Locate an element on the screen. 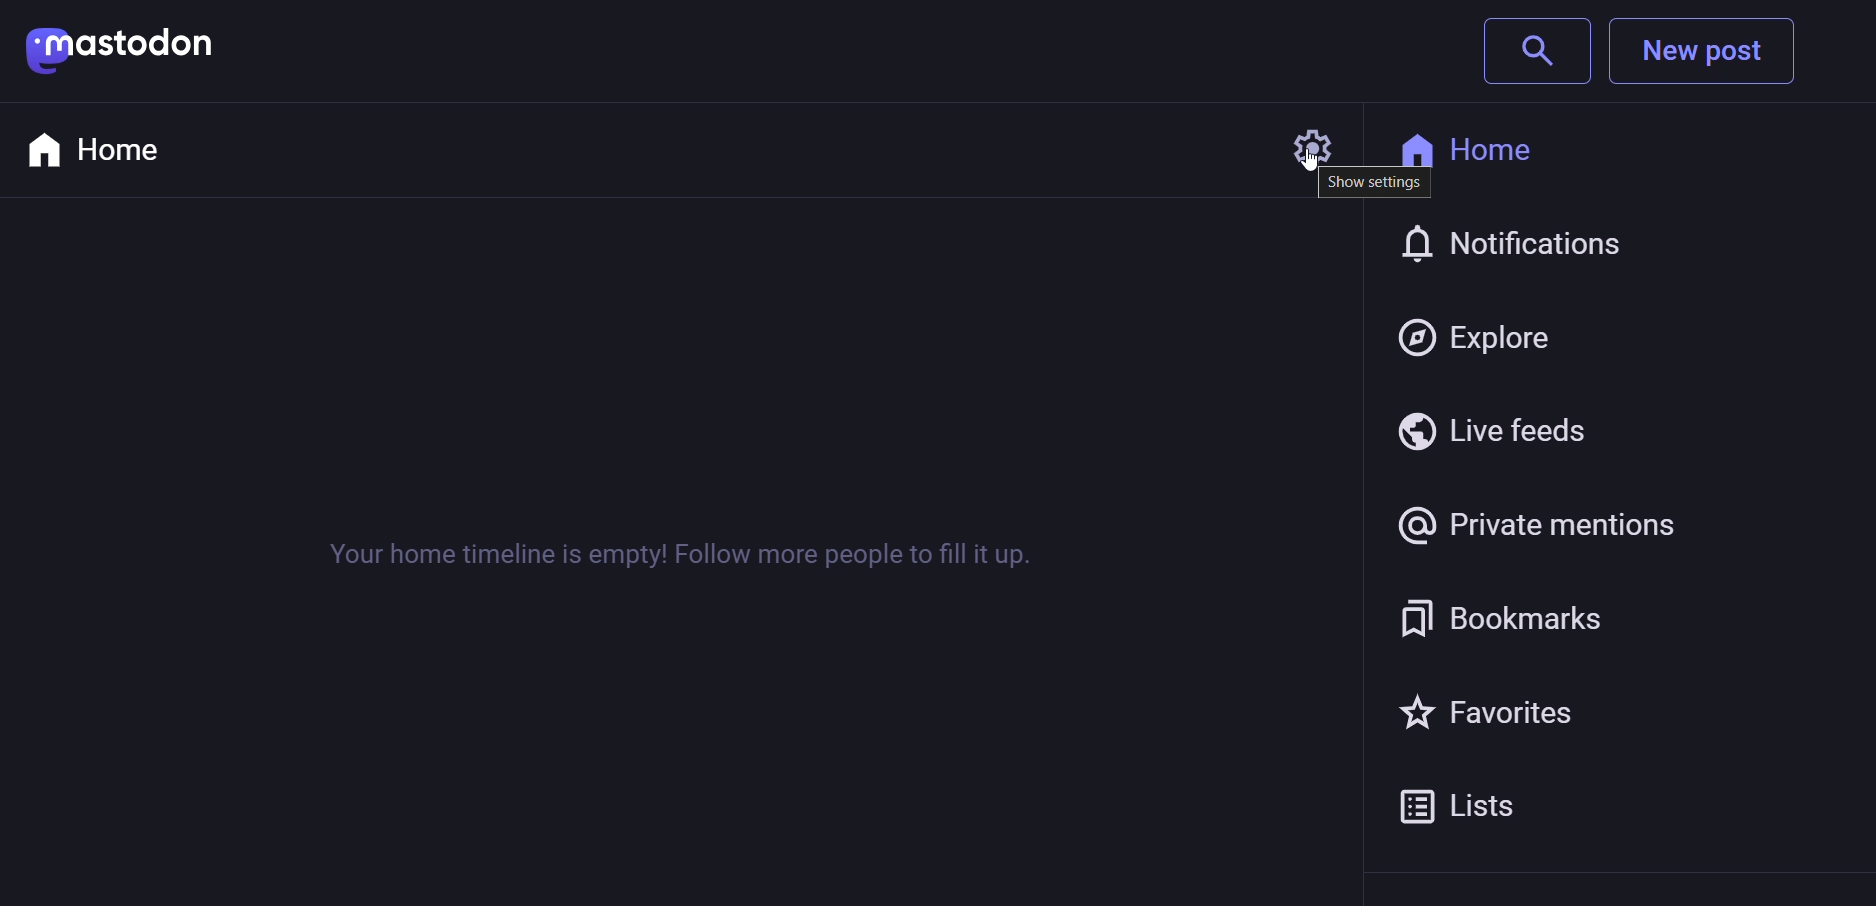 Image resolution: width=1876 pixels, height=906 pixels. bookmark is located at coordinates (1511, 615).